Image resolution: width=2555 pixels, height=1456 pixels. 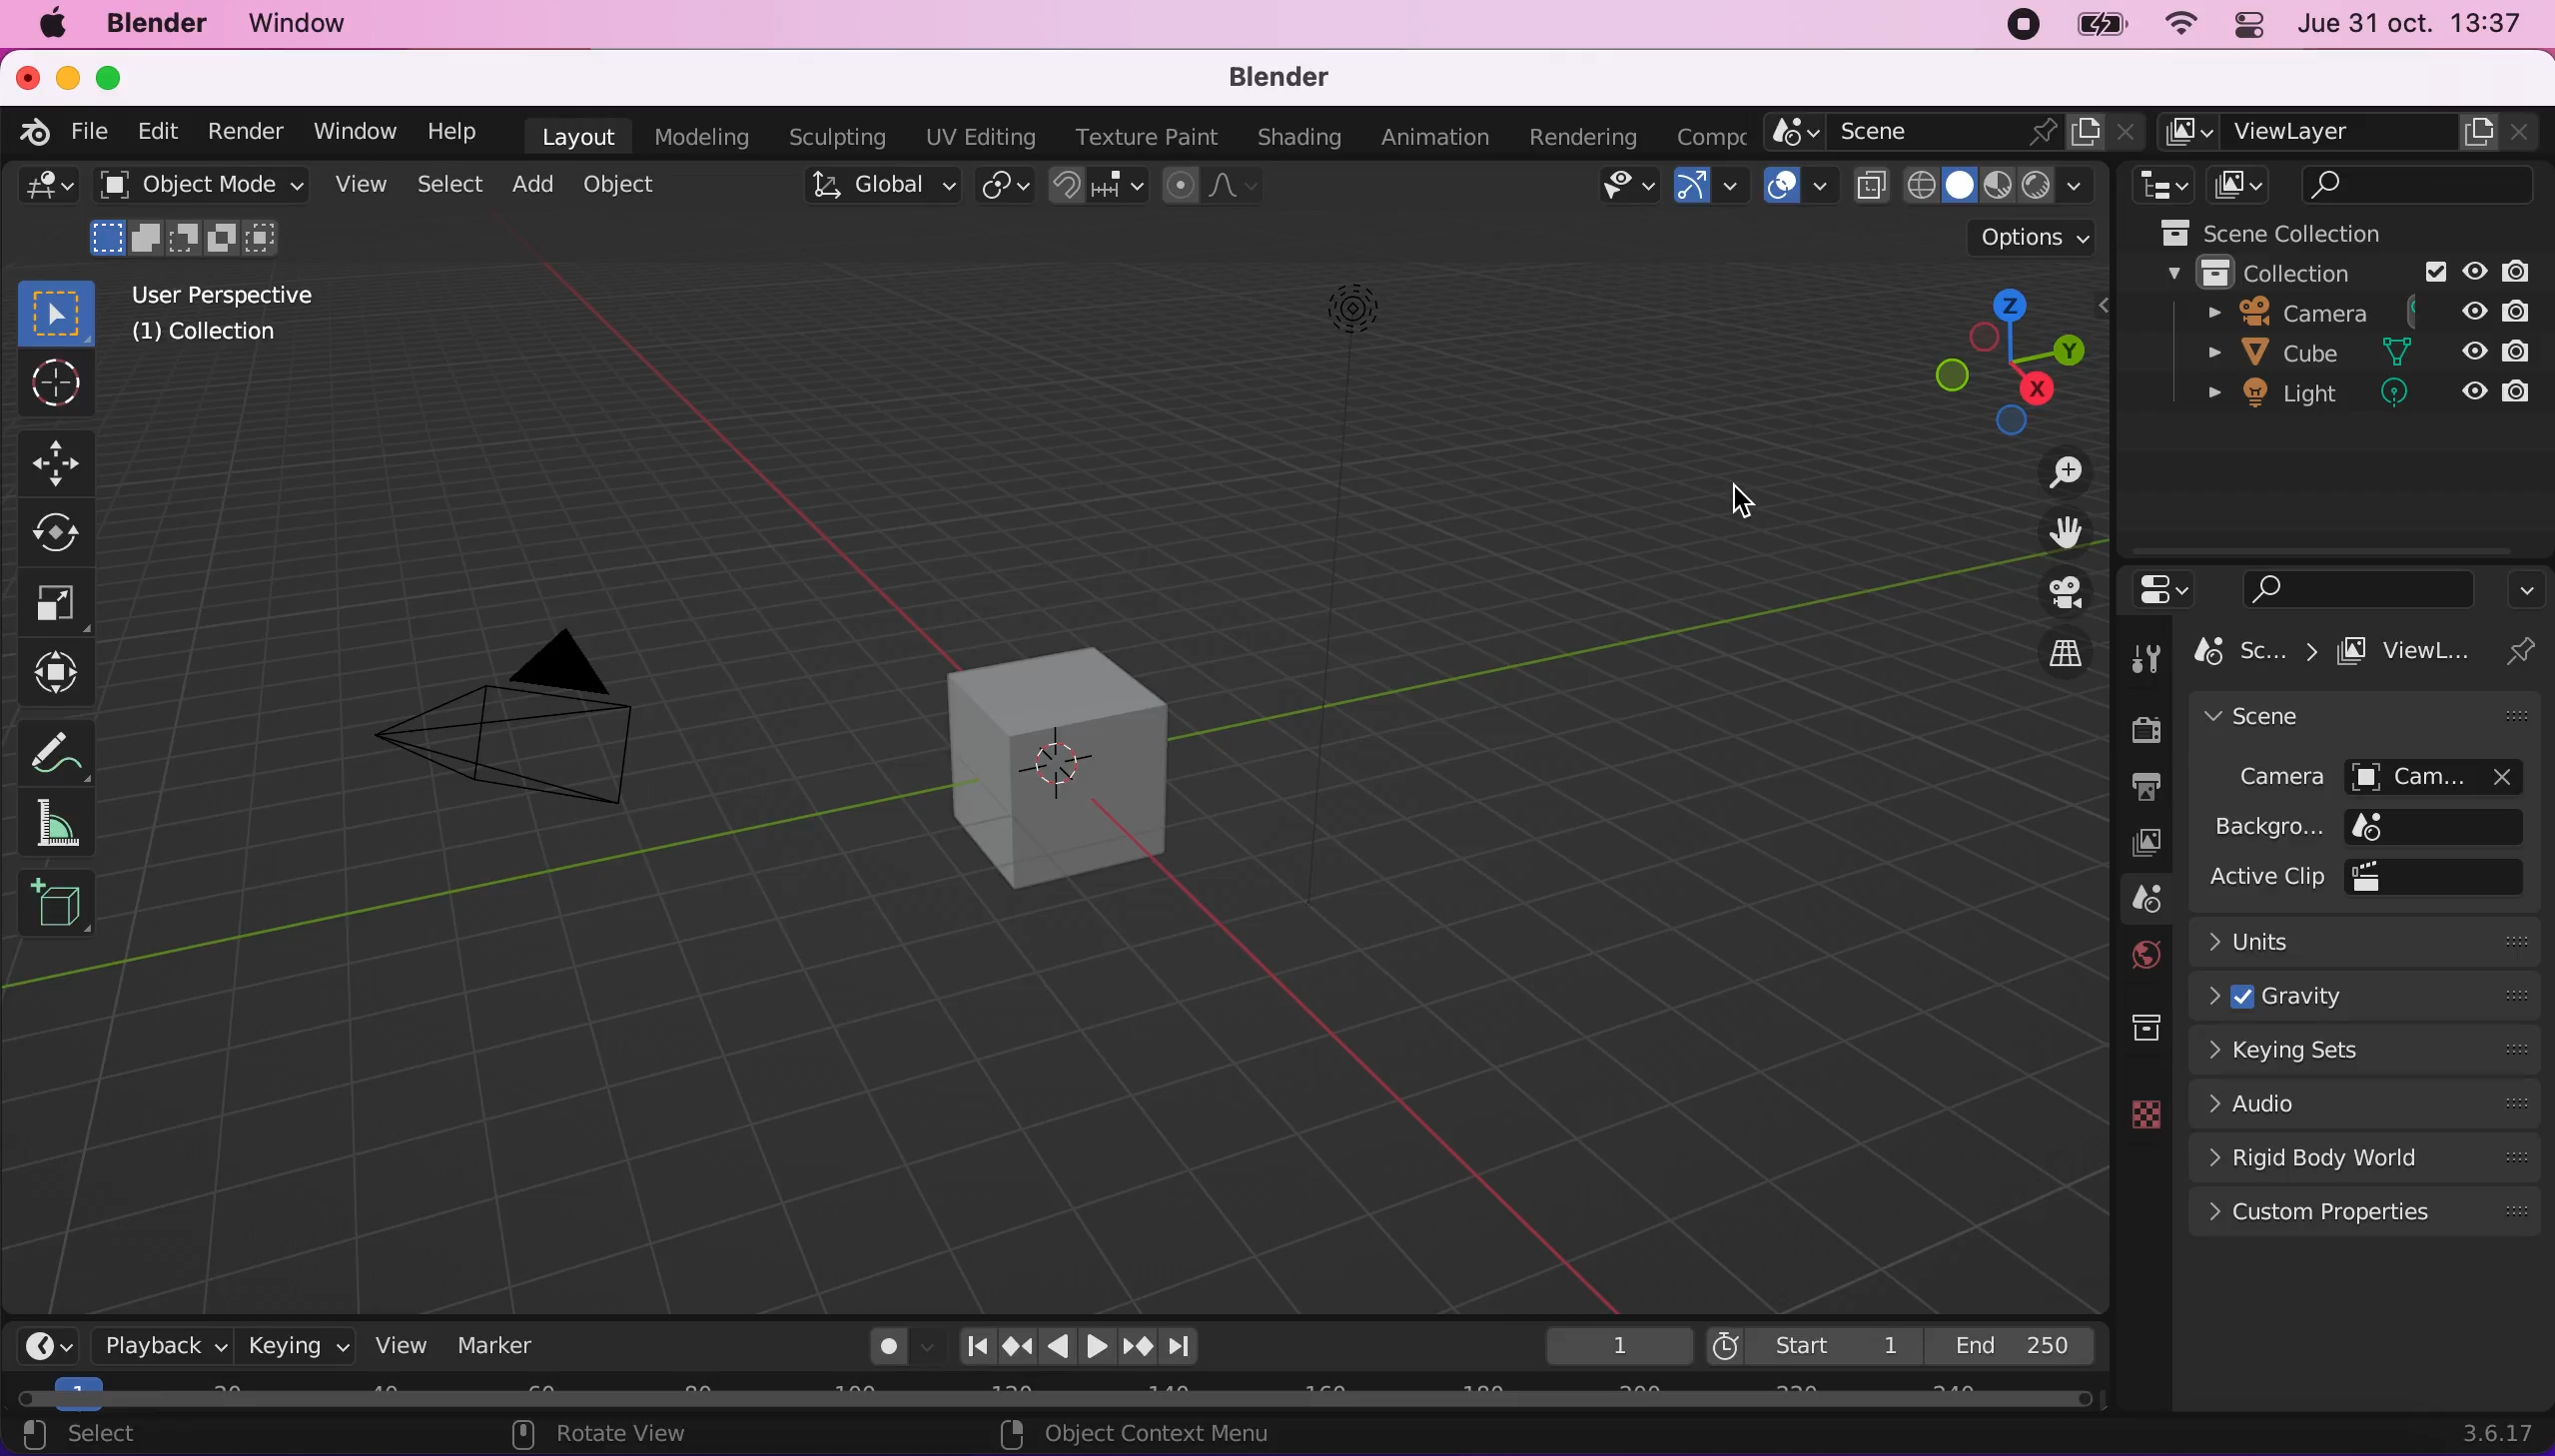 What do you see at coordinates (1345, 453) in the screenshot?
I see `light` at bounding box center [1345, 453].